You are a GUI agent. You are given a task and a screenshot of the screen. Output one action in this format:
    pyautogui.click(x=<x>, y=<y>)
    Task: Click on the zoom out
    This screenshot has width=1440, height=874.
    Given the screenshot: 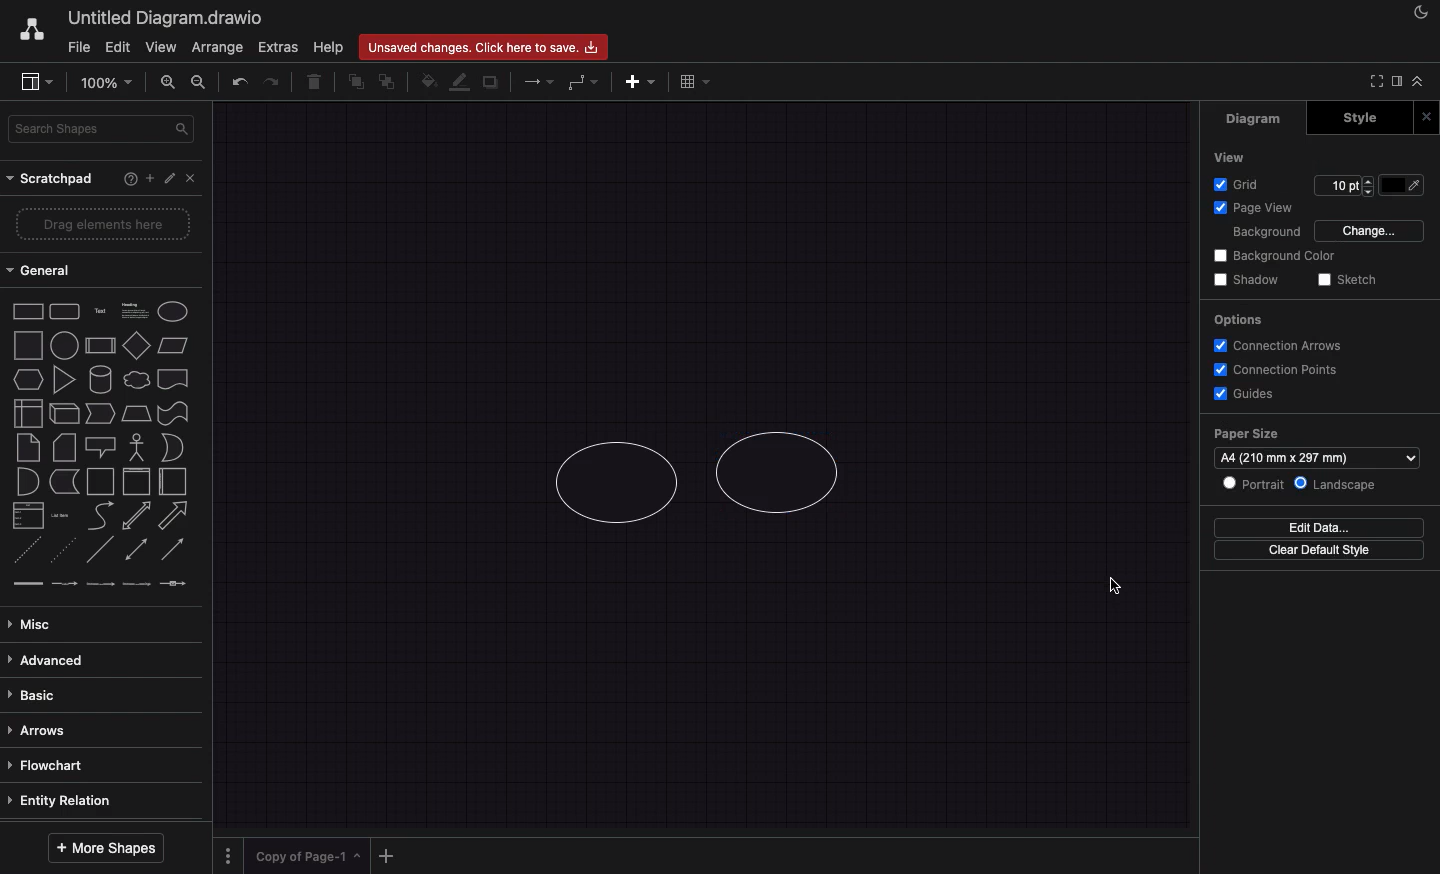 What is the action you would take?
    pyautogui.click(x=202, y=82)
    